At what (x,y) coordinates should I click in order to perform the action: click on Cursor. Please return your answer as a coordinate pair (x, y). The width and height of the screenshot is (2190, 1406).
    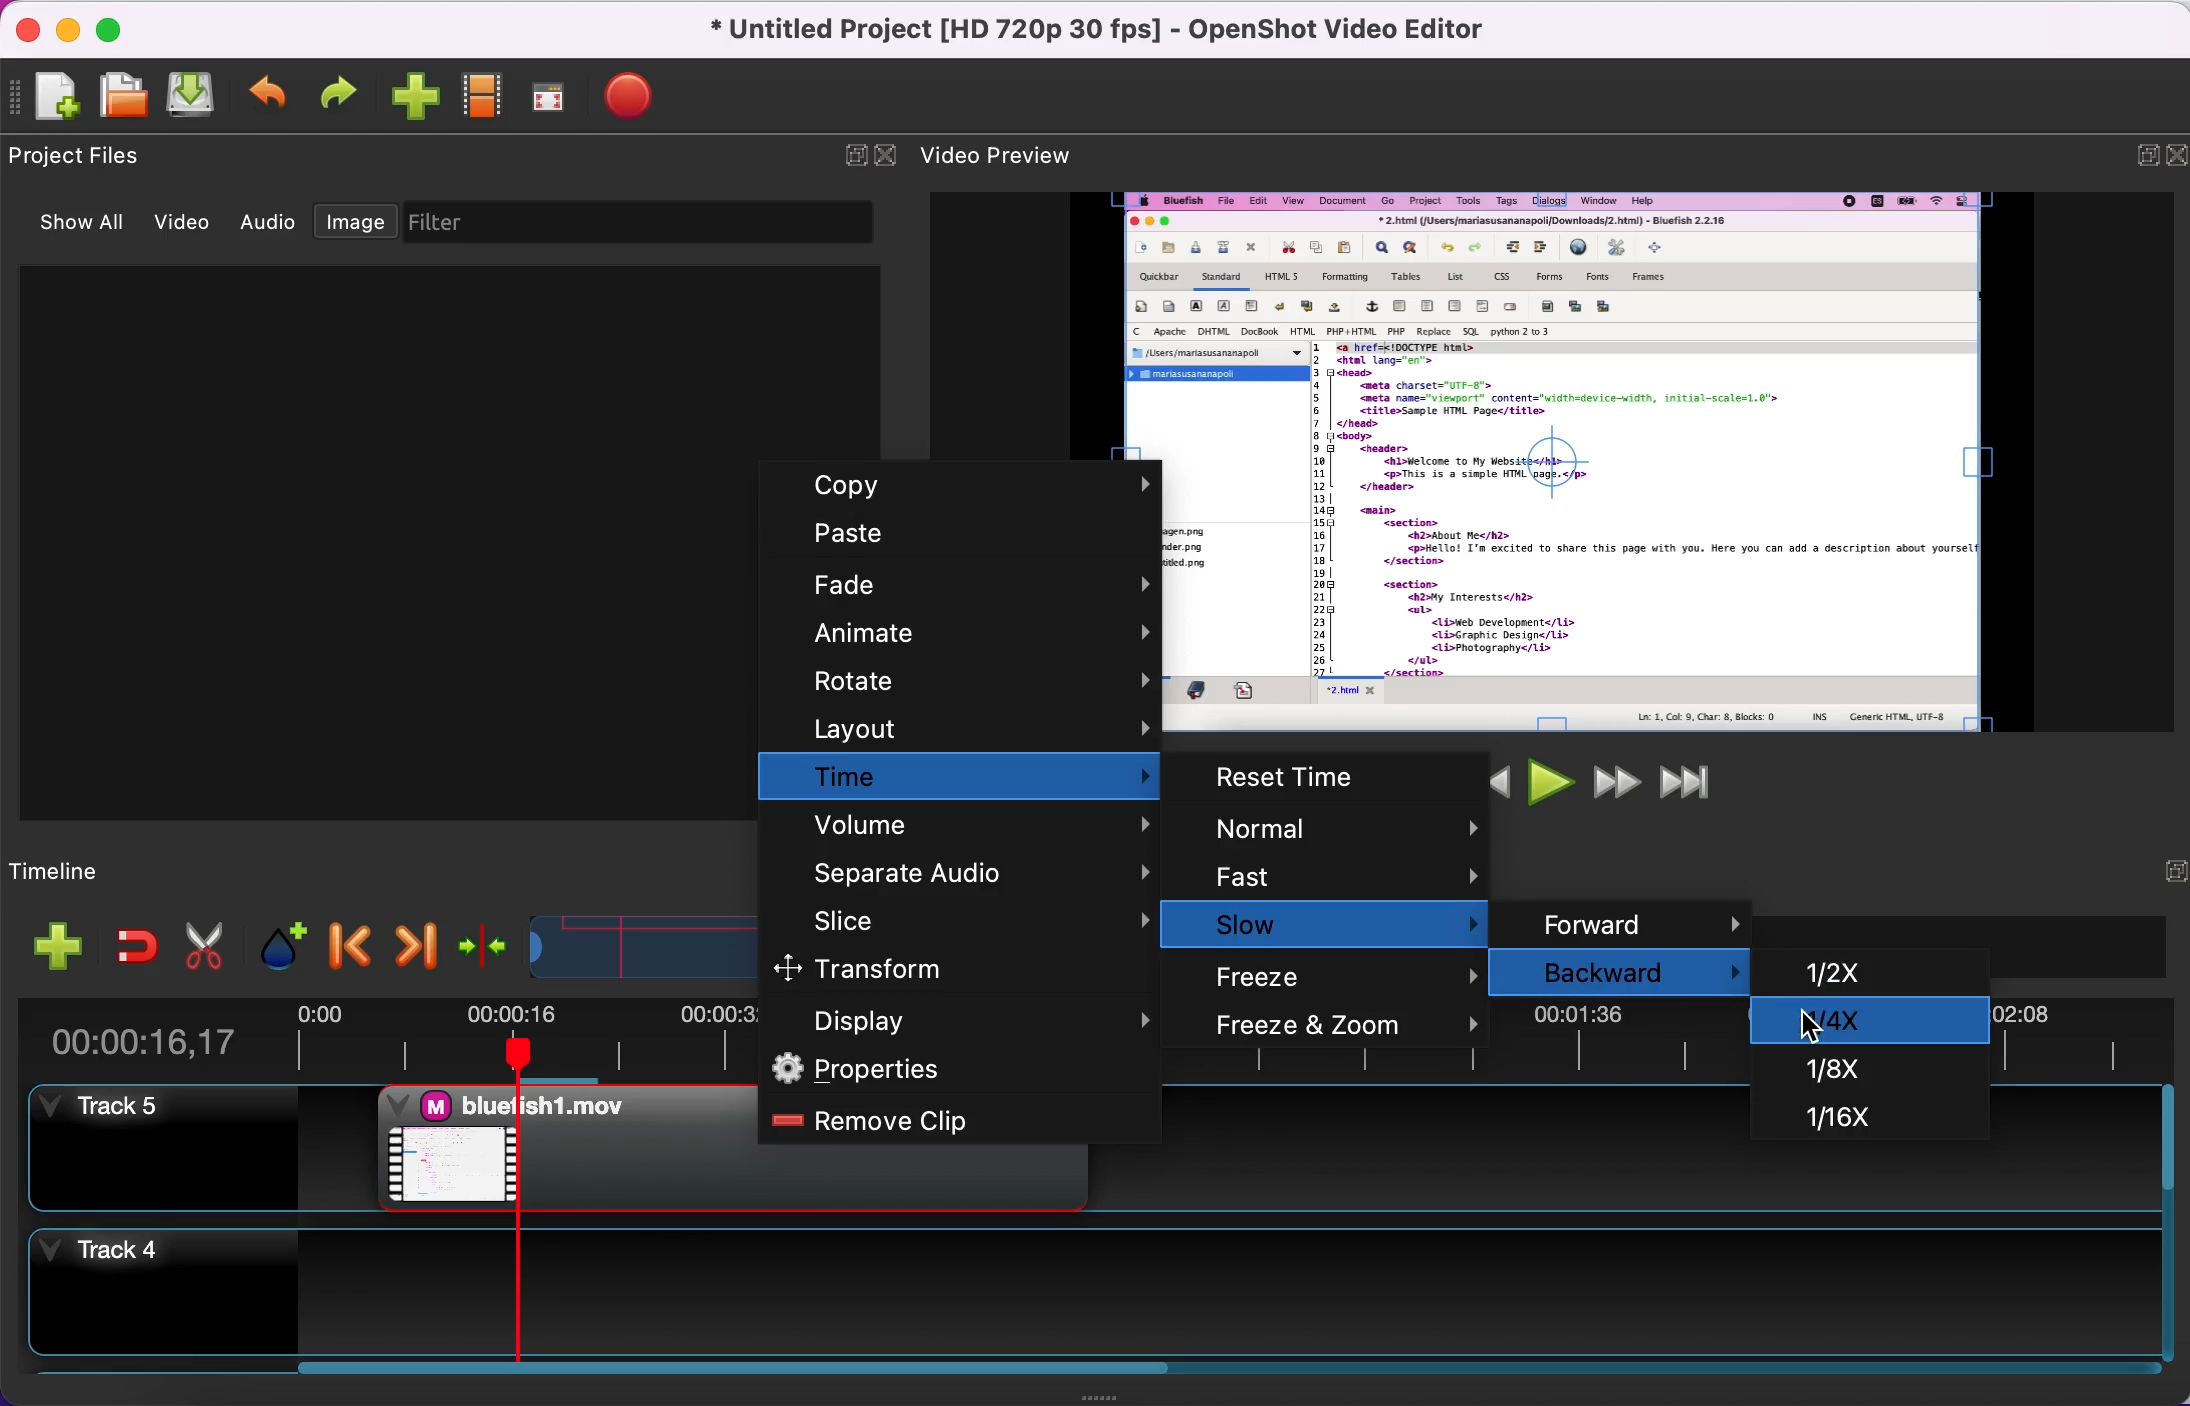
    Looking at the image, I should click on (1809, 1025).